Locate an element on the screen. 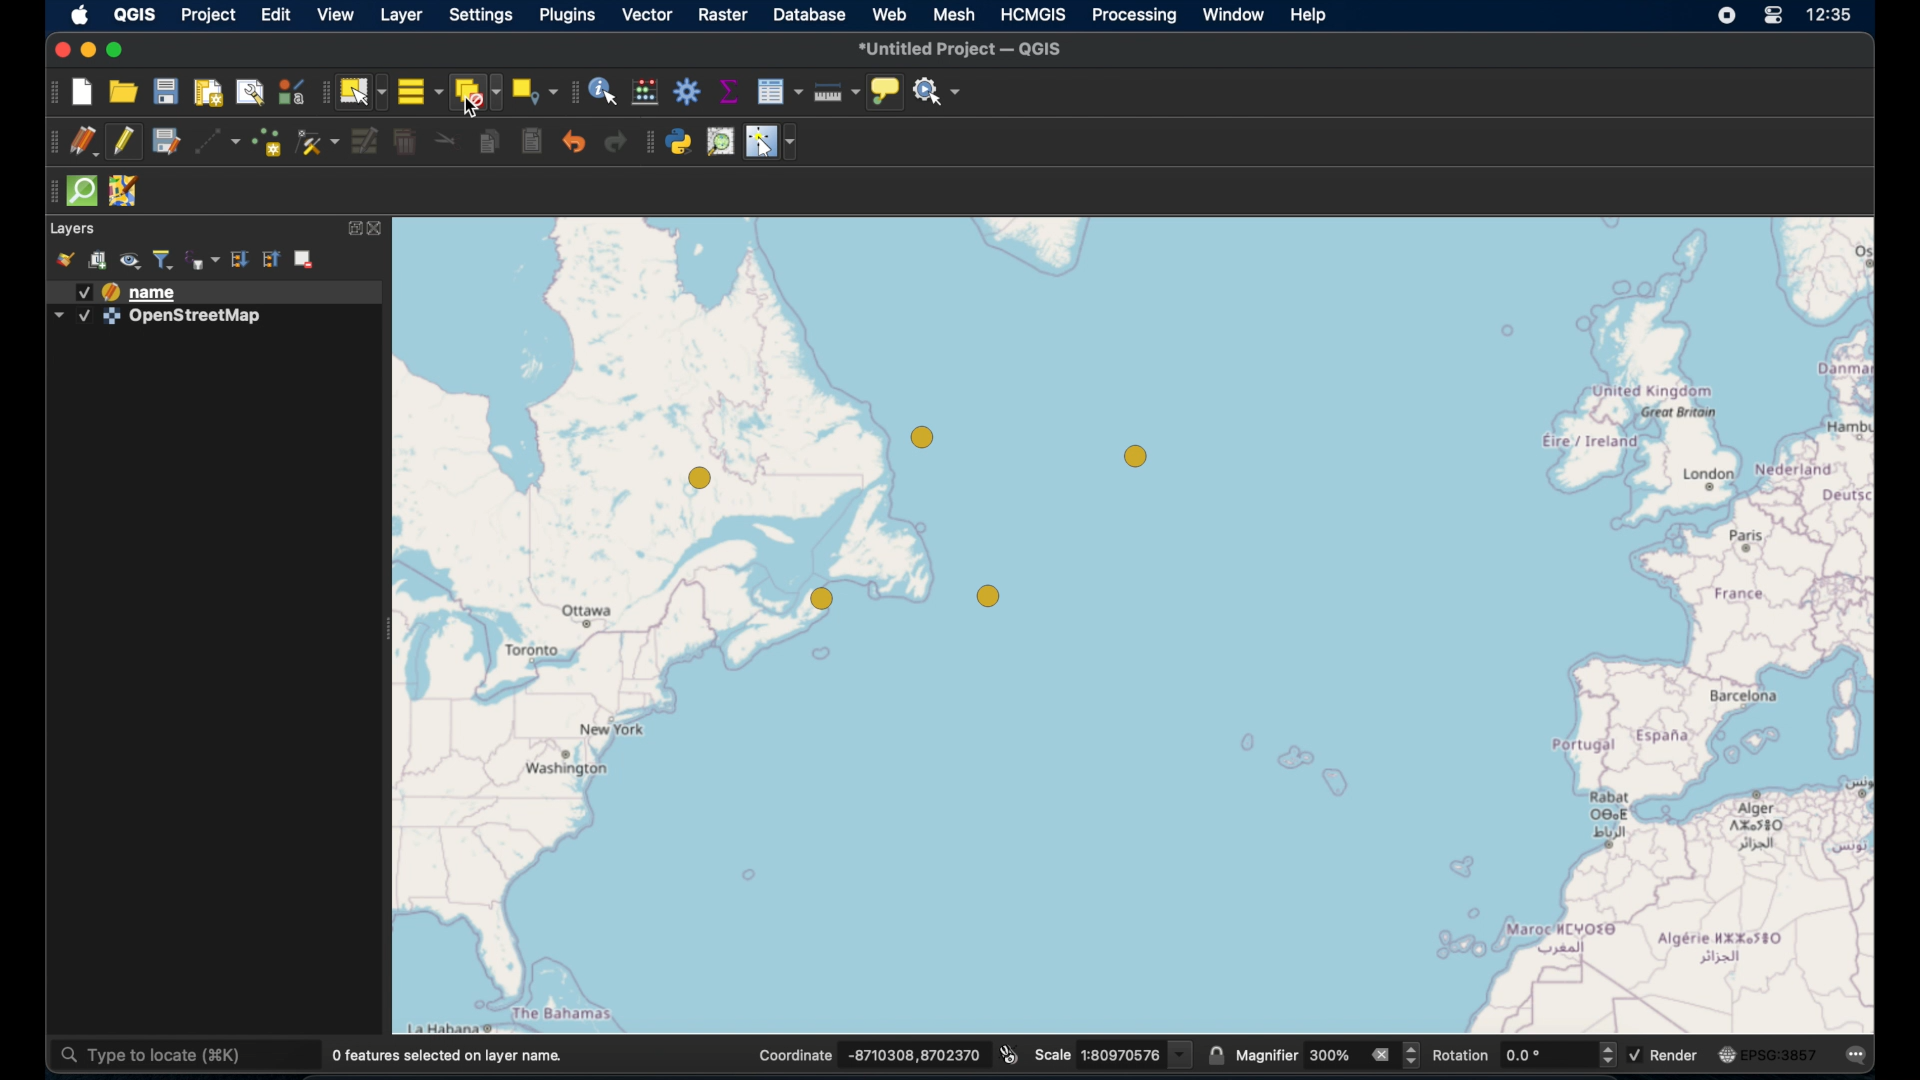  layer is located at coordinates (402, 17).